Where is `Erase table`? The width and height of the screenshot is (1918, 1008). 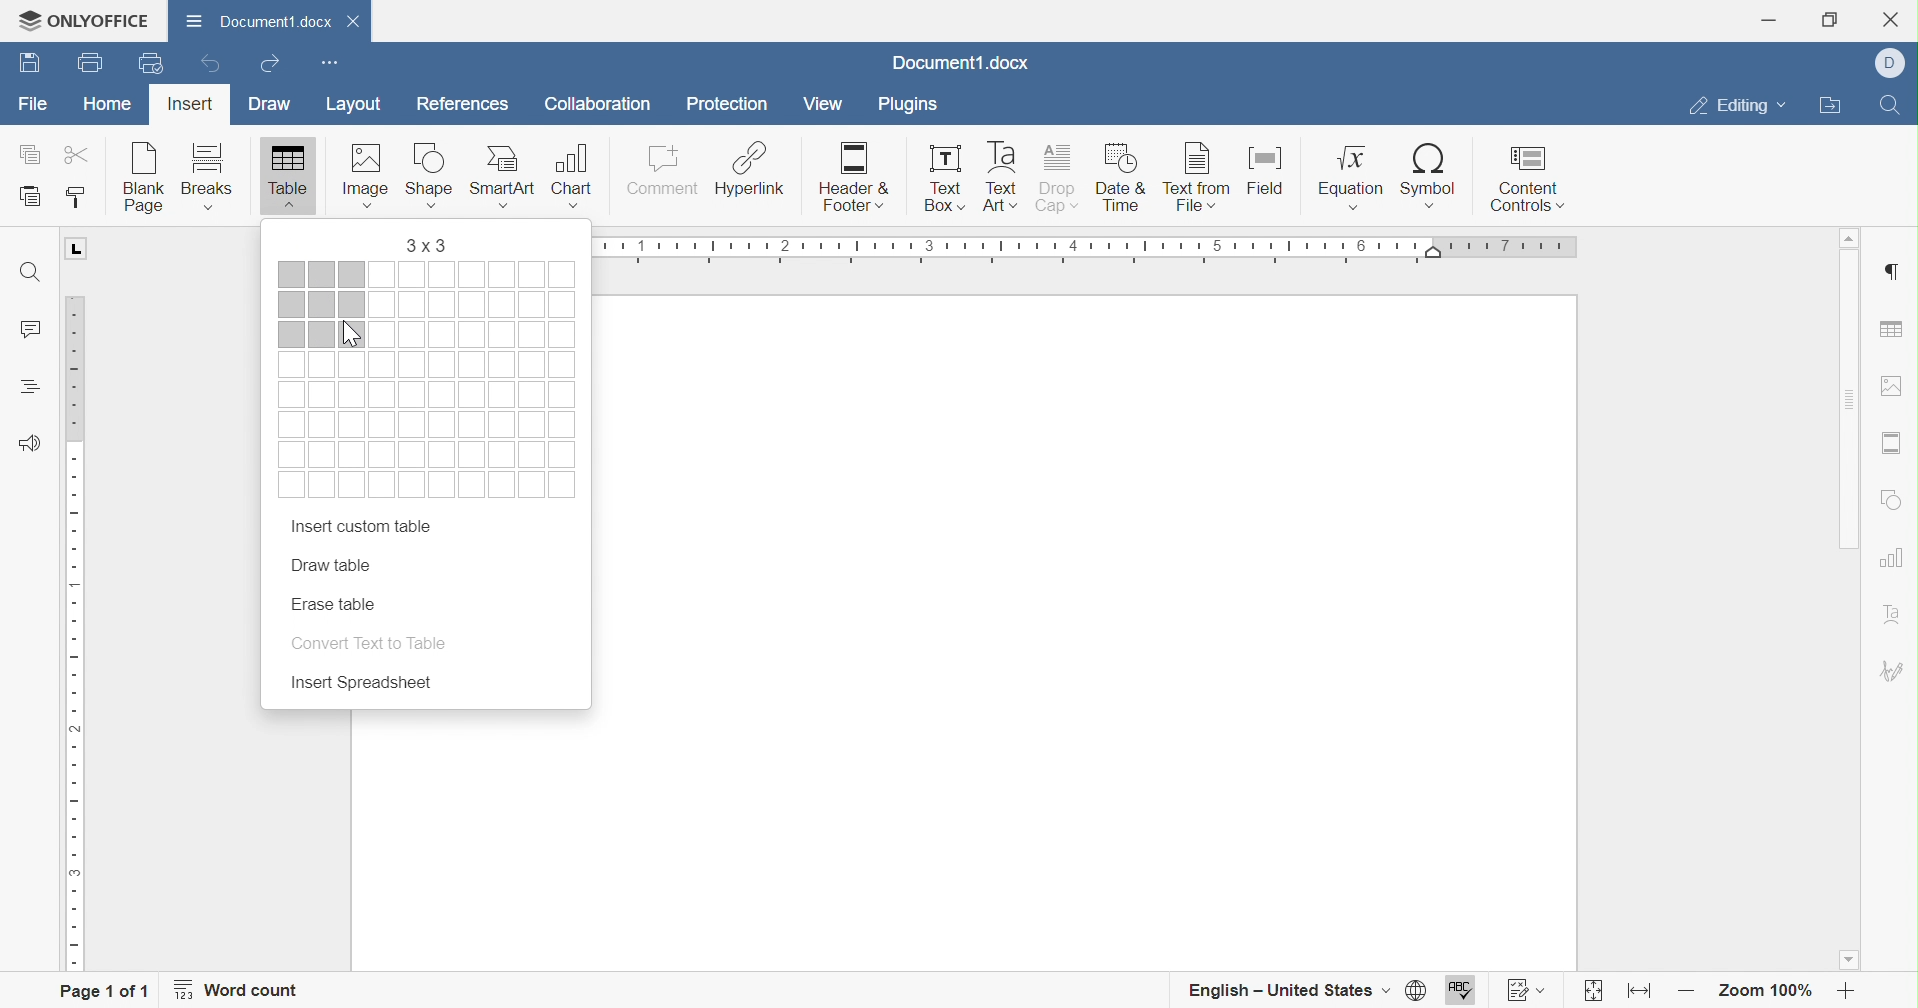
Erase table is located at coordinates (334, 603).